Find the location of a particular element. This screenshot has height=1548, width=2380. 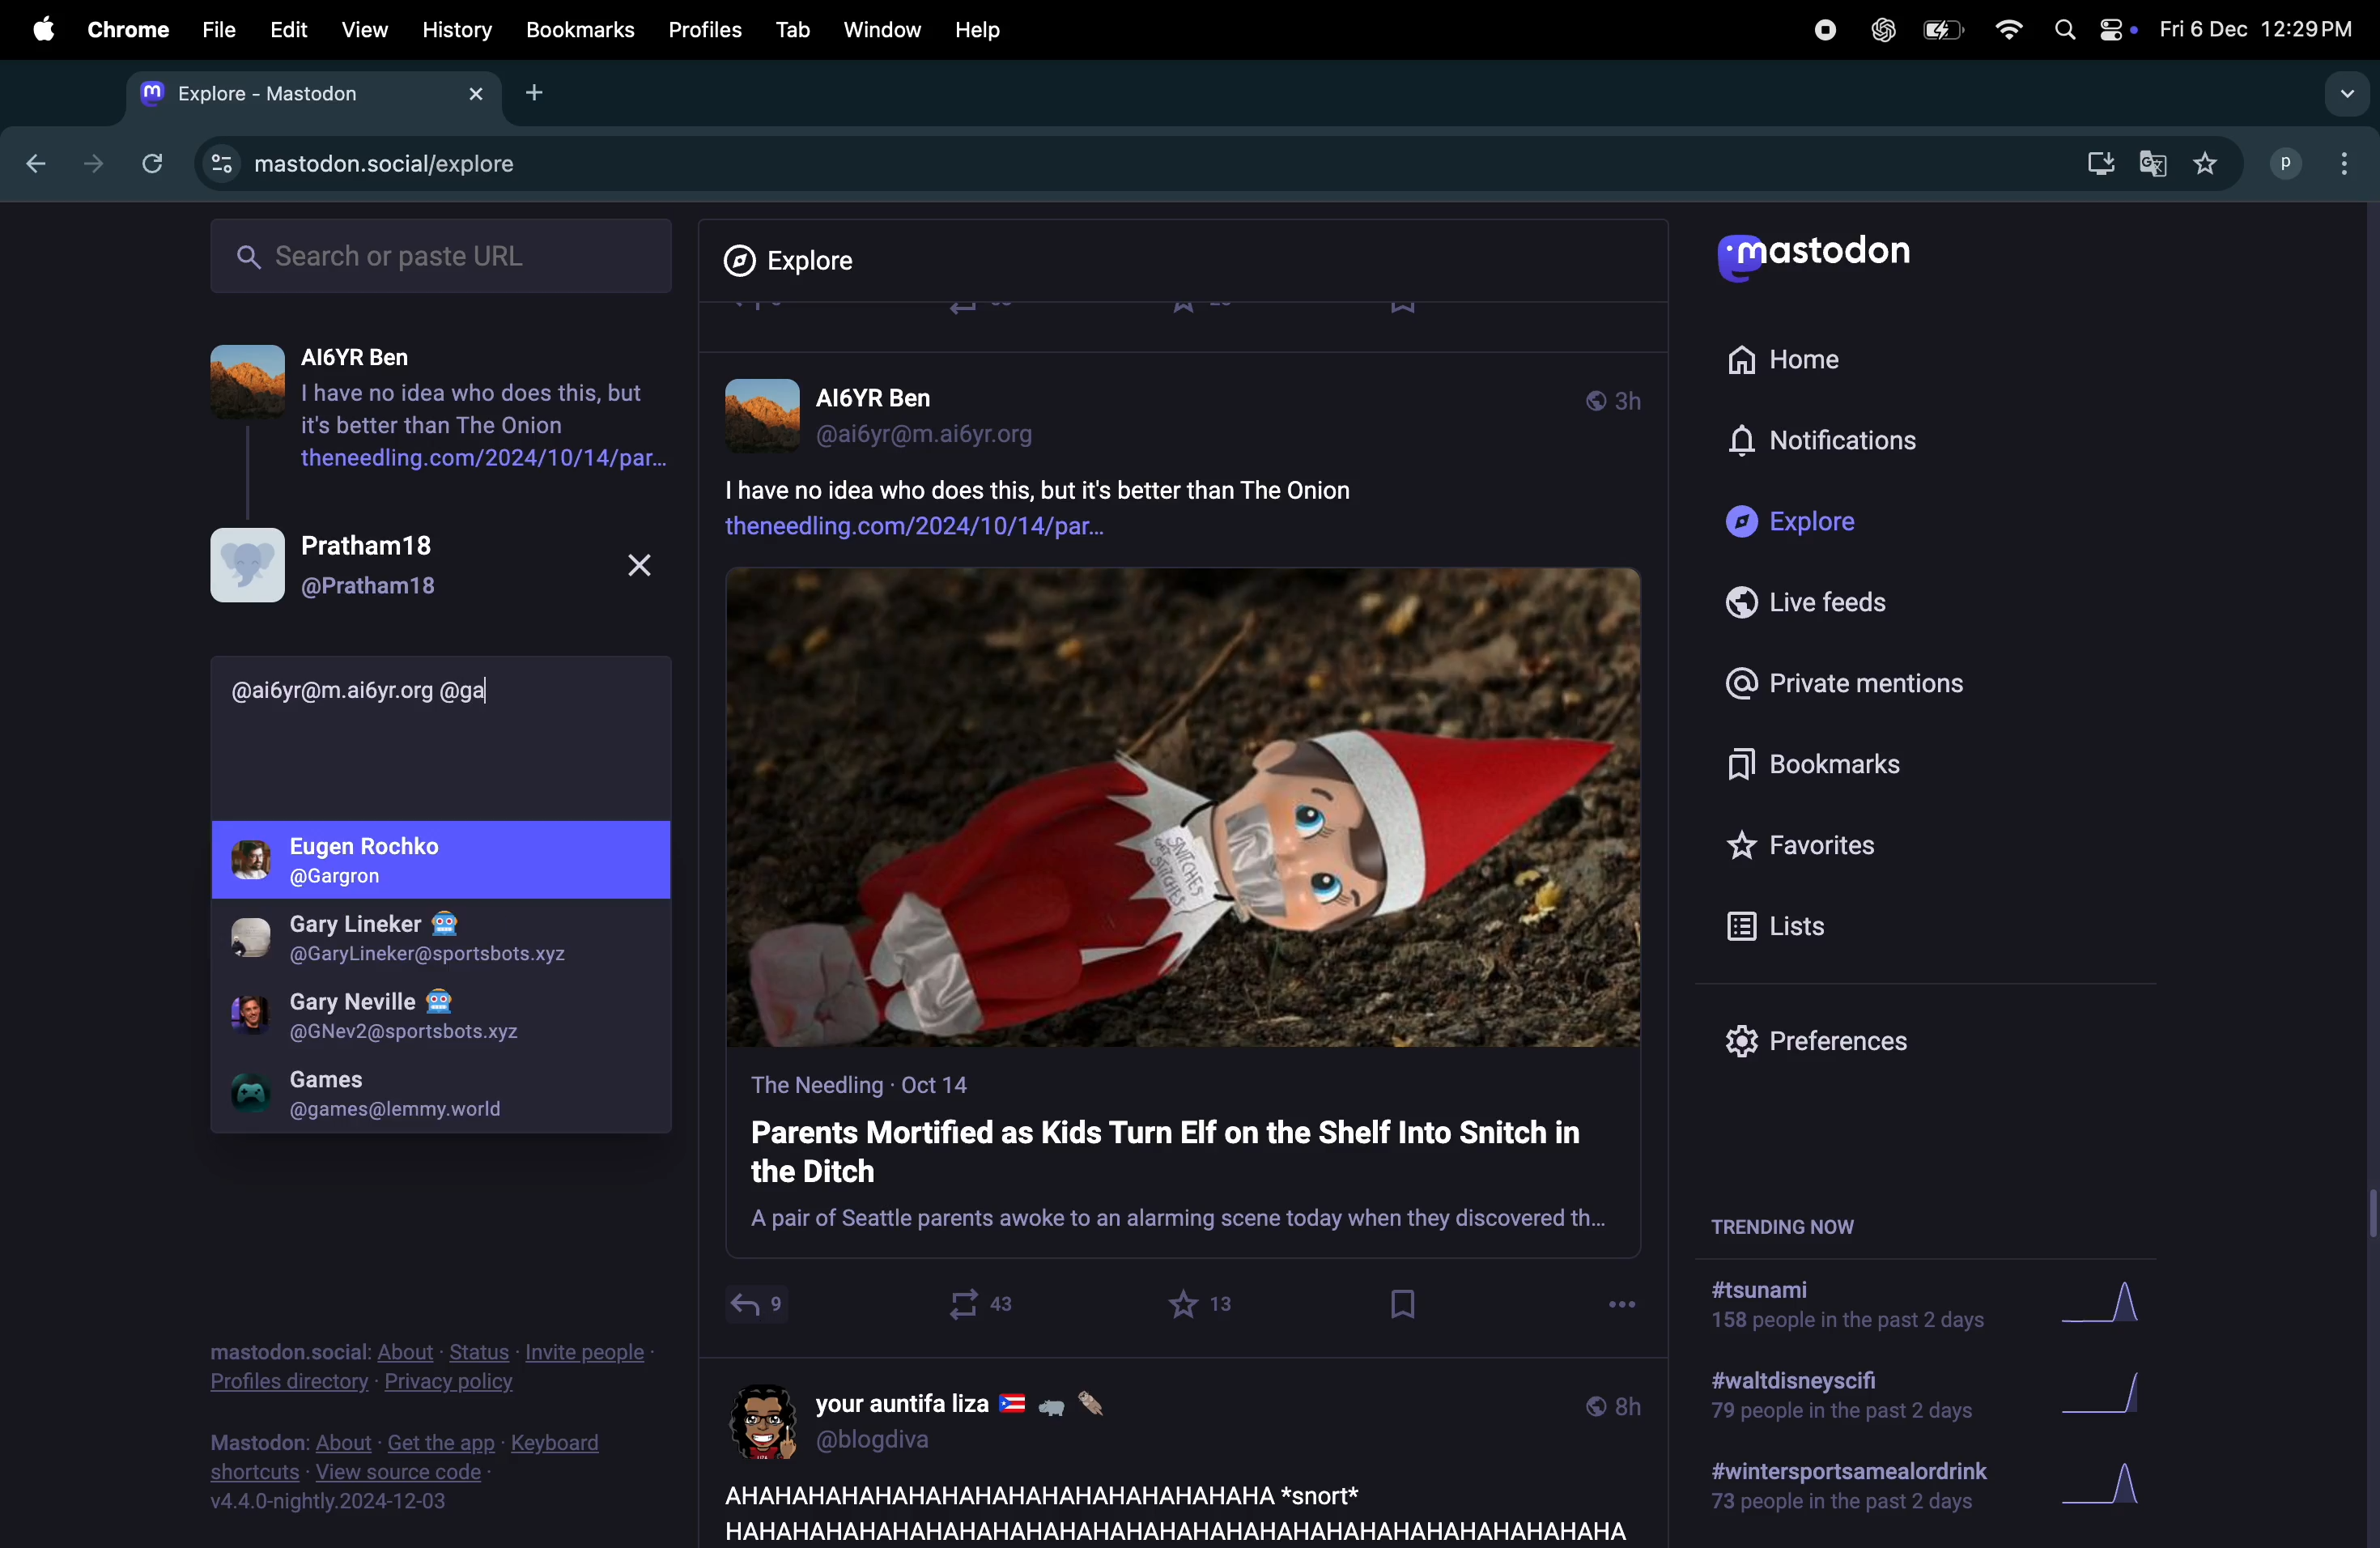

forward is located at coordinates (87, 163).